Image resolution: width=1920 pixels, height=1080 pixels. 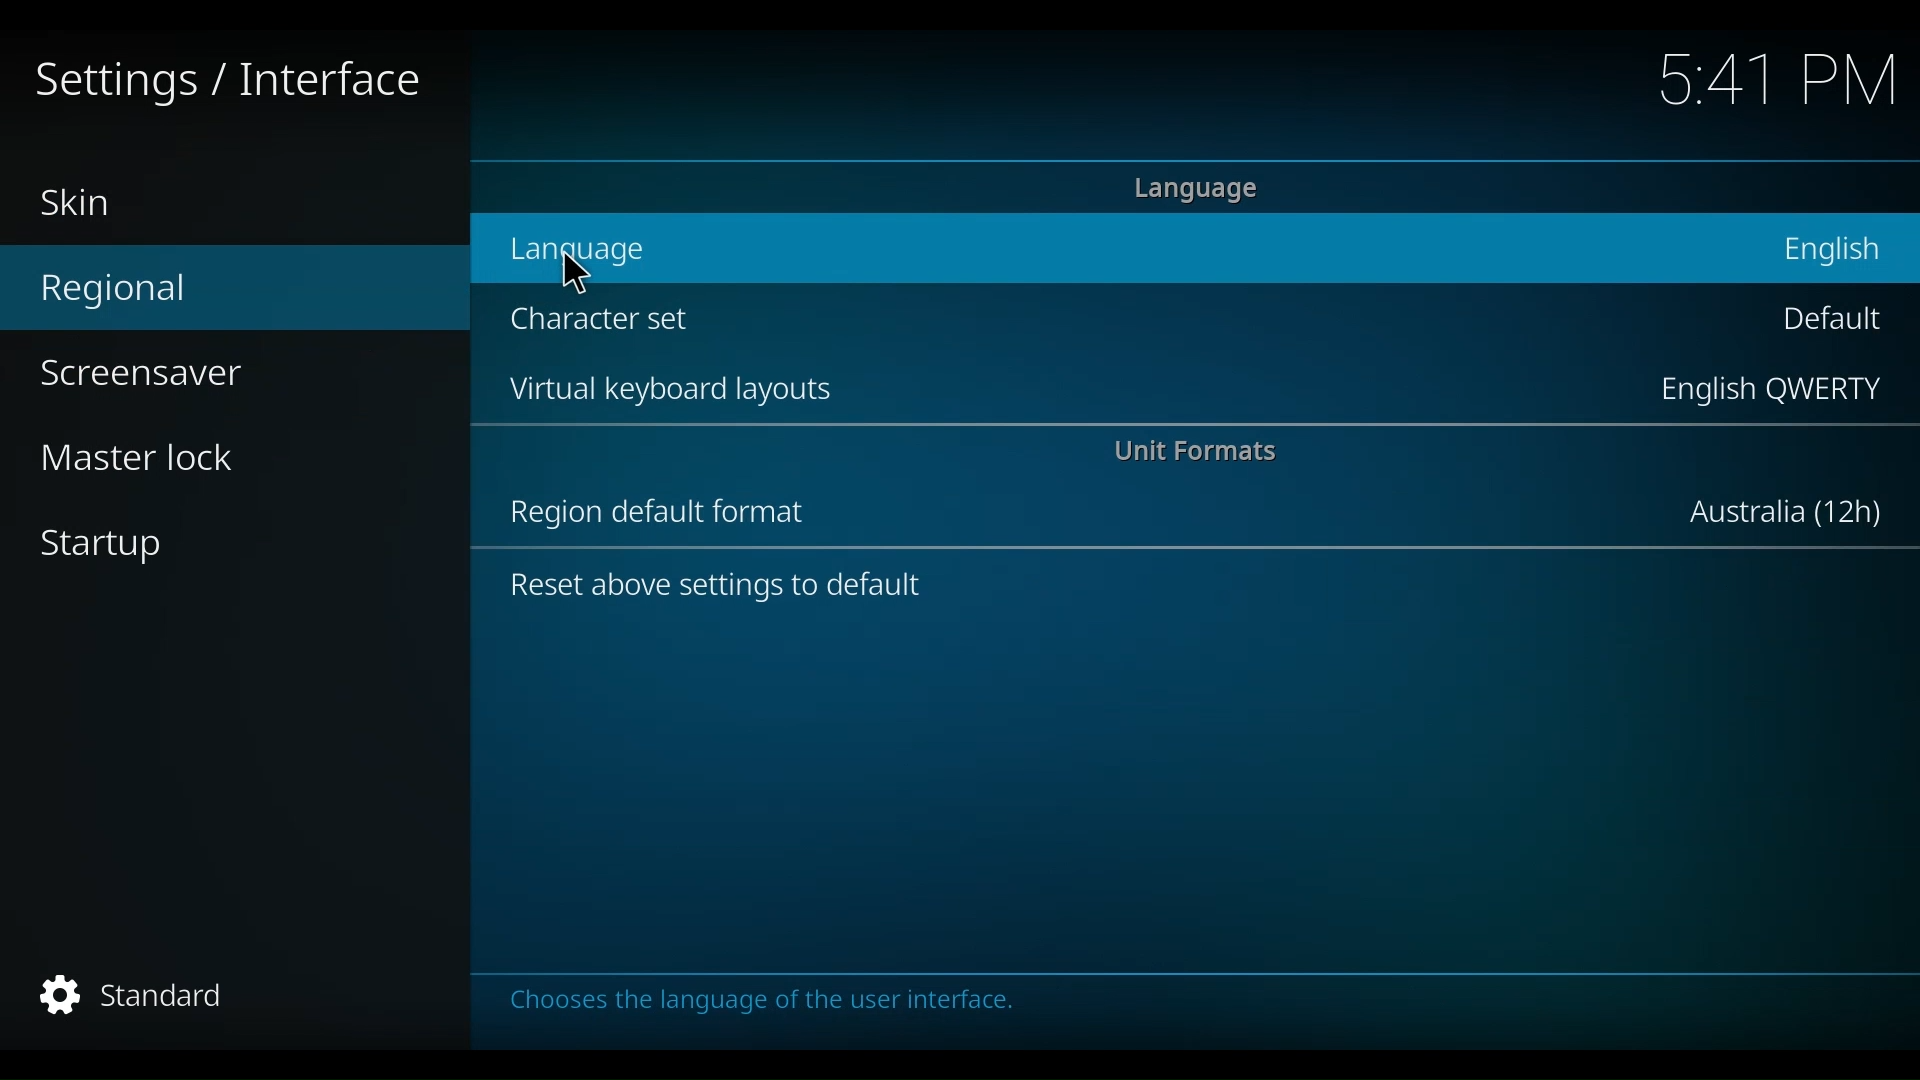 I want to click on Regional, so click(x=146, y=293).